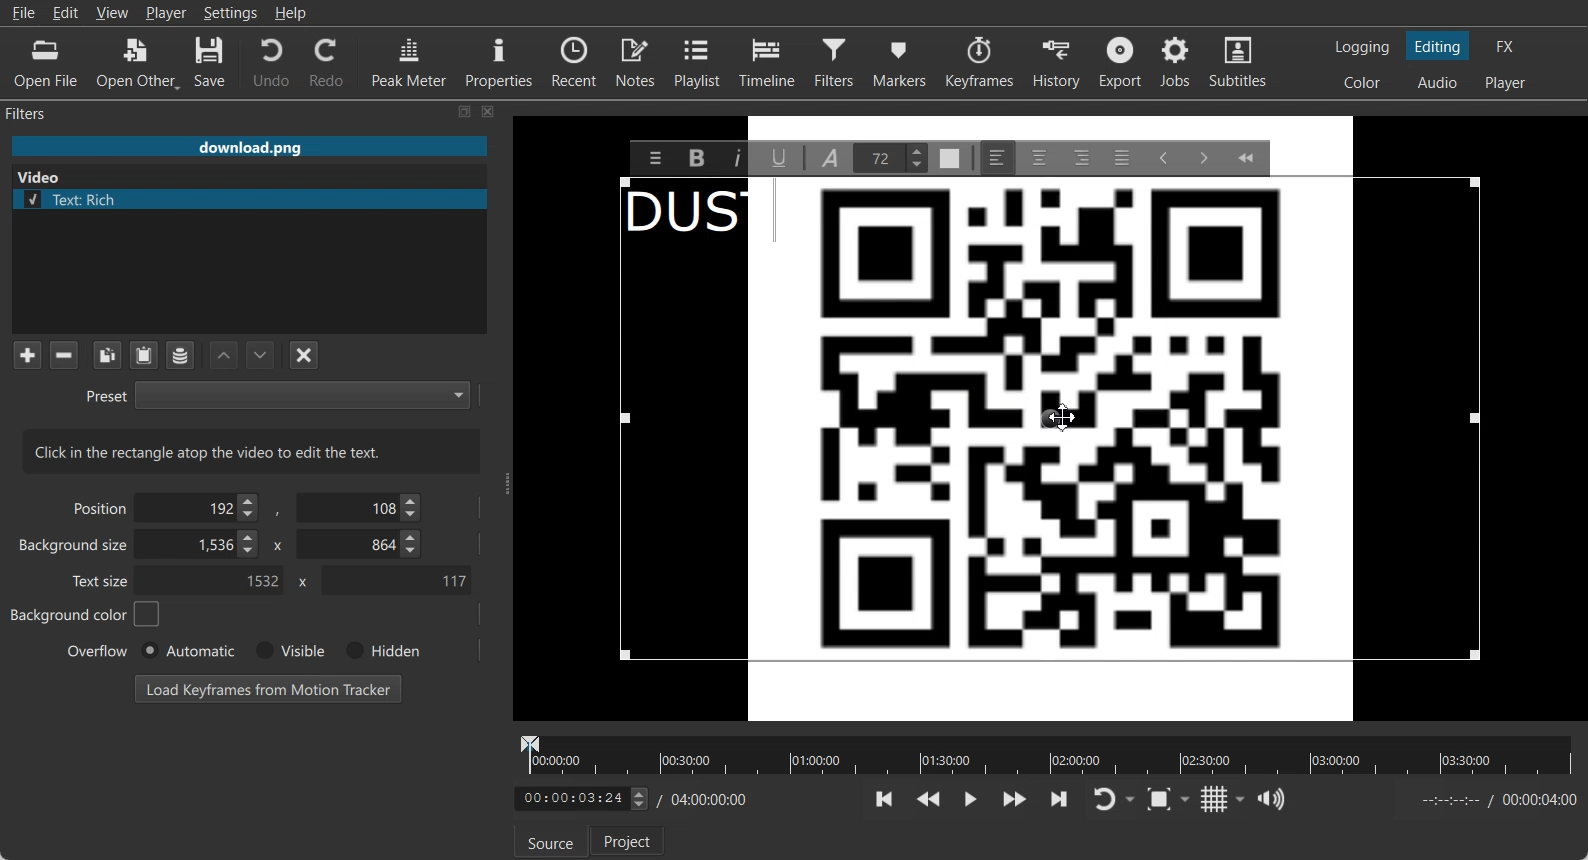 The image size is (1588, 860). I want to click on Move Cursor, so click(1062, 416).